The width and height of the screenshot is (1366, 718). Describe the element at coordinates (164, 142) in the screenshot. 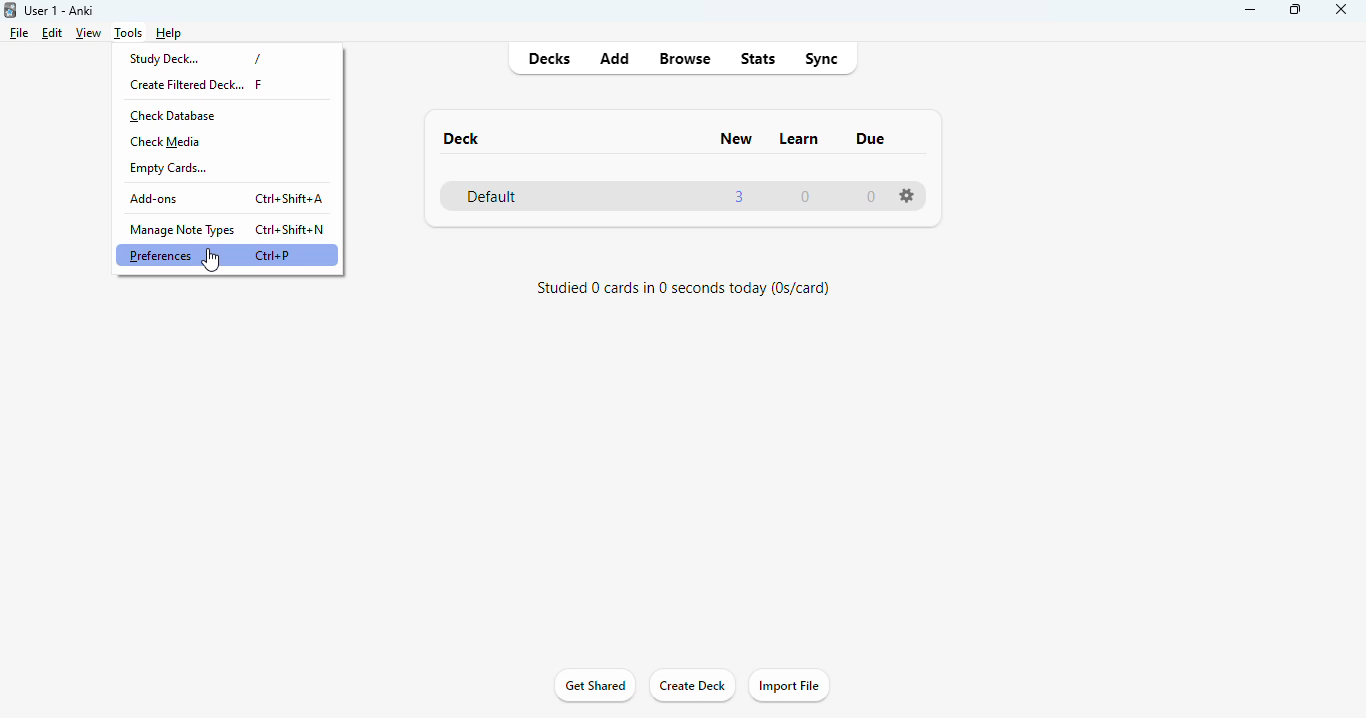

I see `check media` at that location.